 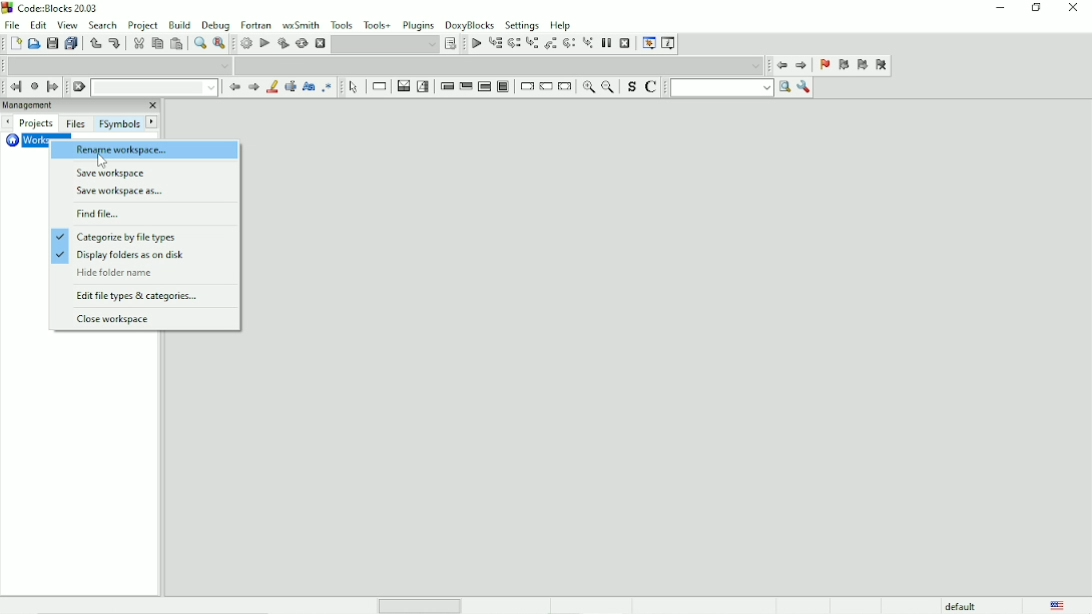 What do you see at coordinates (271, 87) in the screenshot?
I see `Highlight` at bounding box center [271, 87].